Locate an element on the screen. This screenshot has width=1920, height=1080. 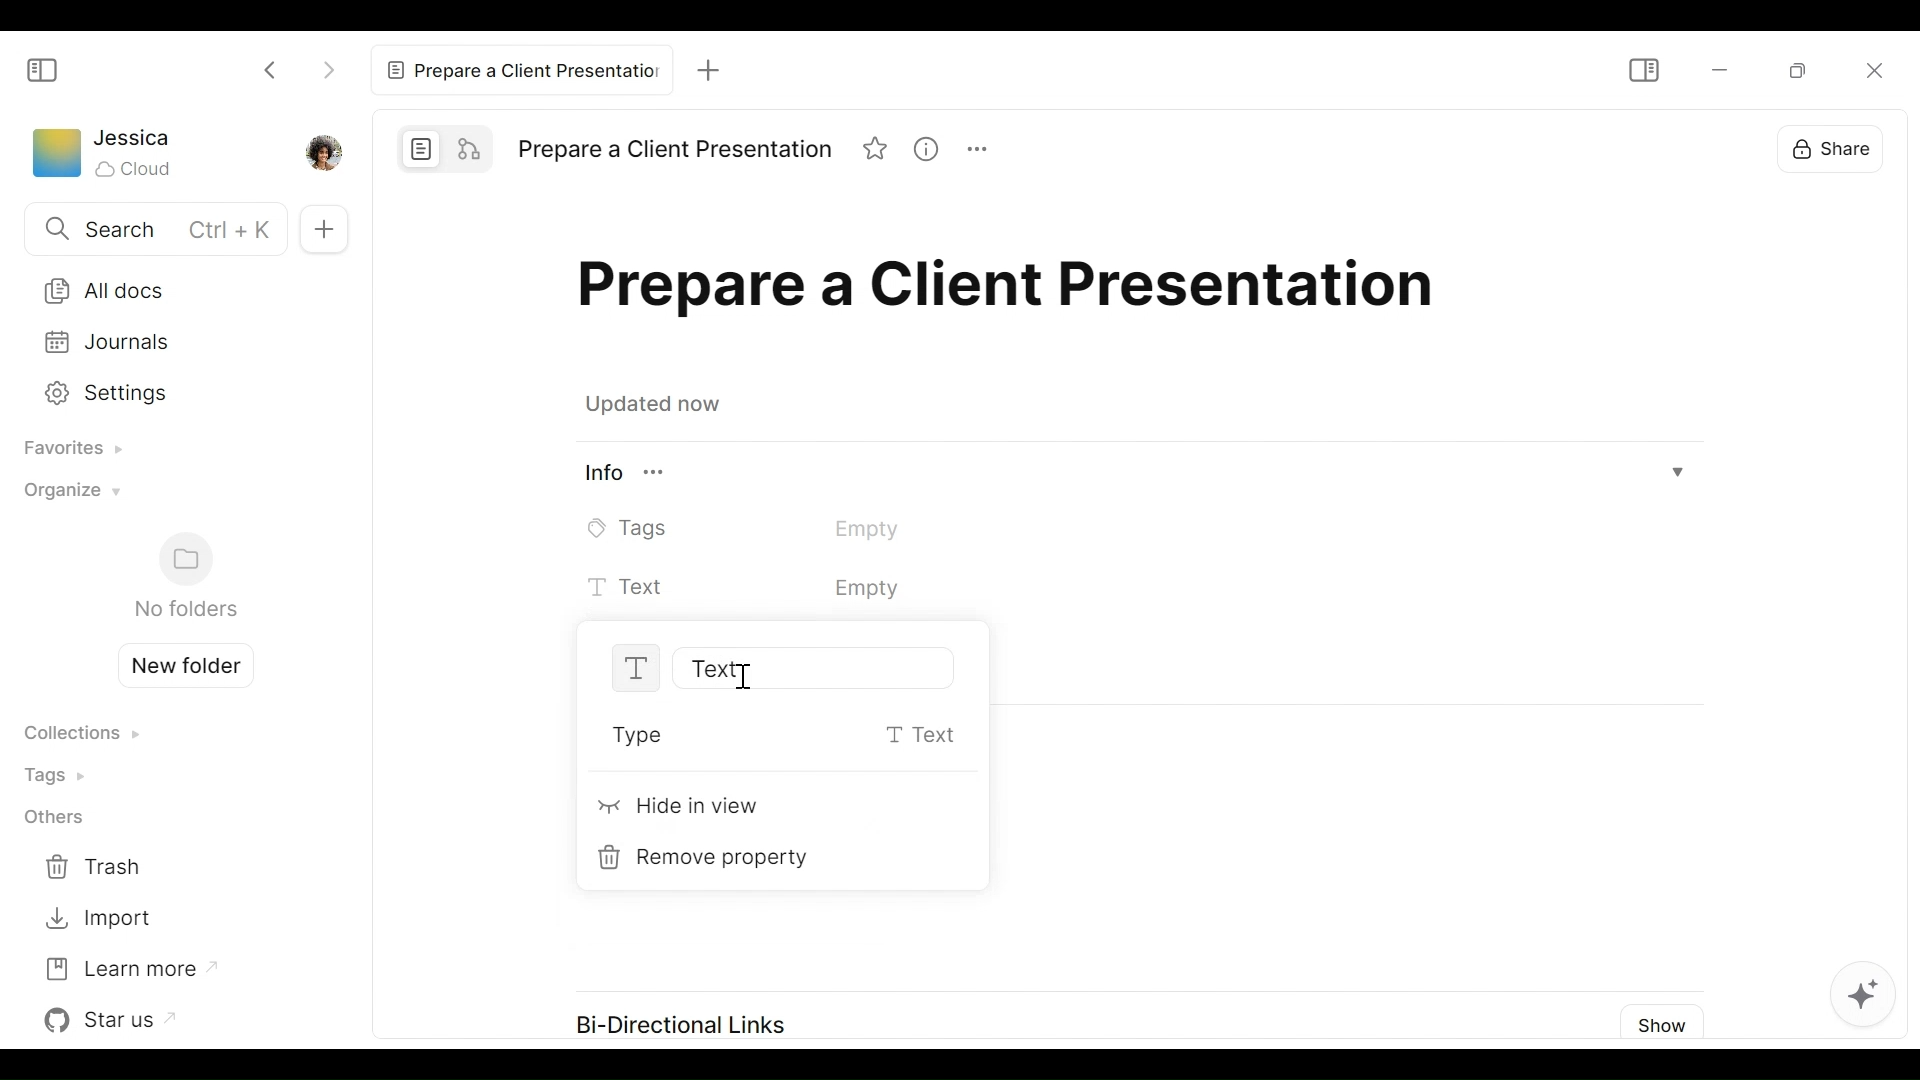
AI is located at coordinates (1868, 991).